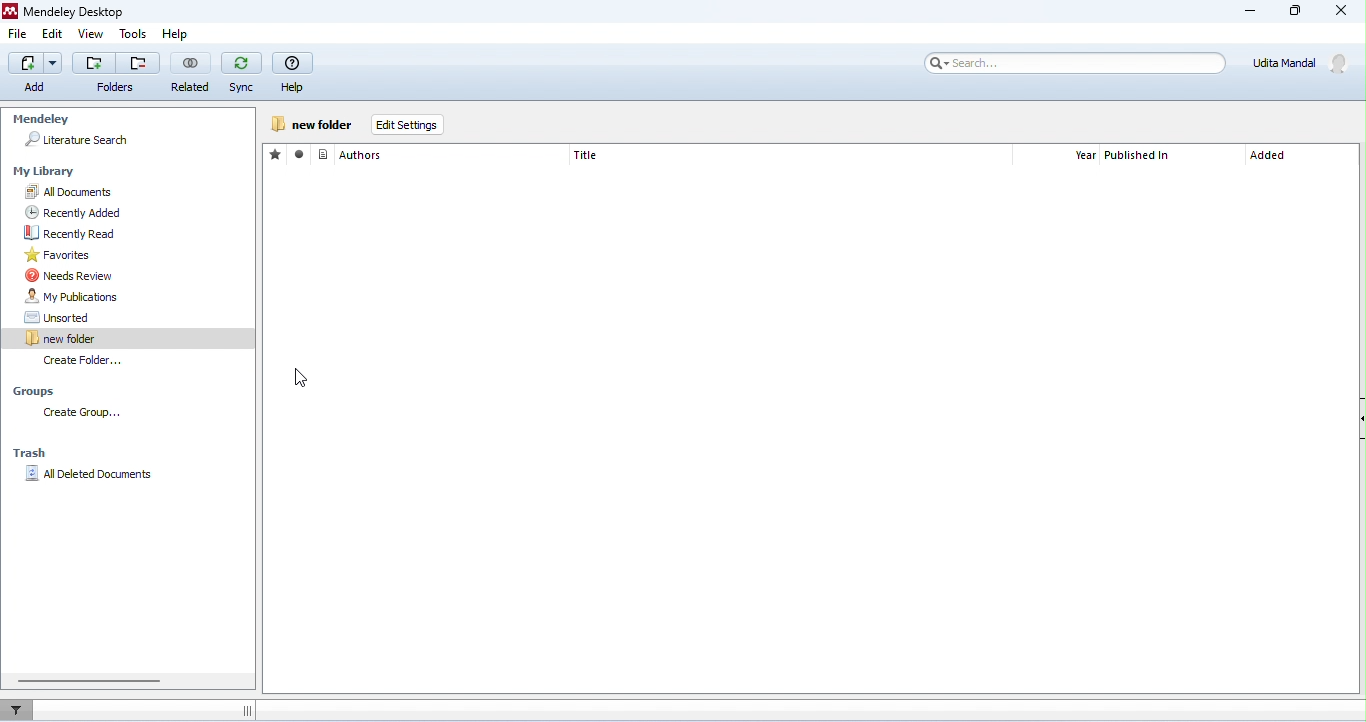 The height and width of the screenshot is (722, 1366). I want to click on authors, so click(351, 154).